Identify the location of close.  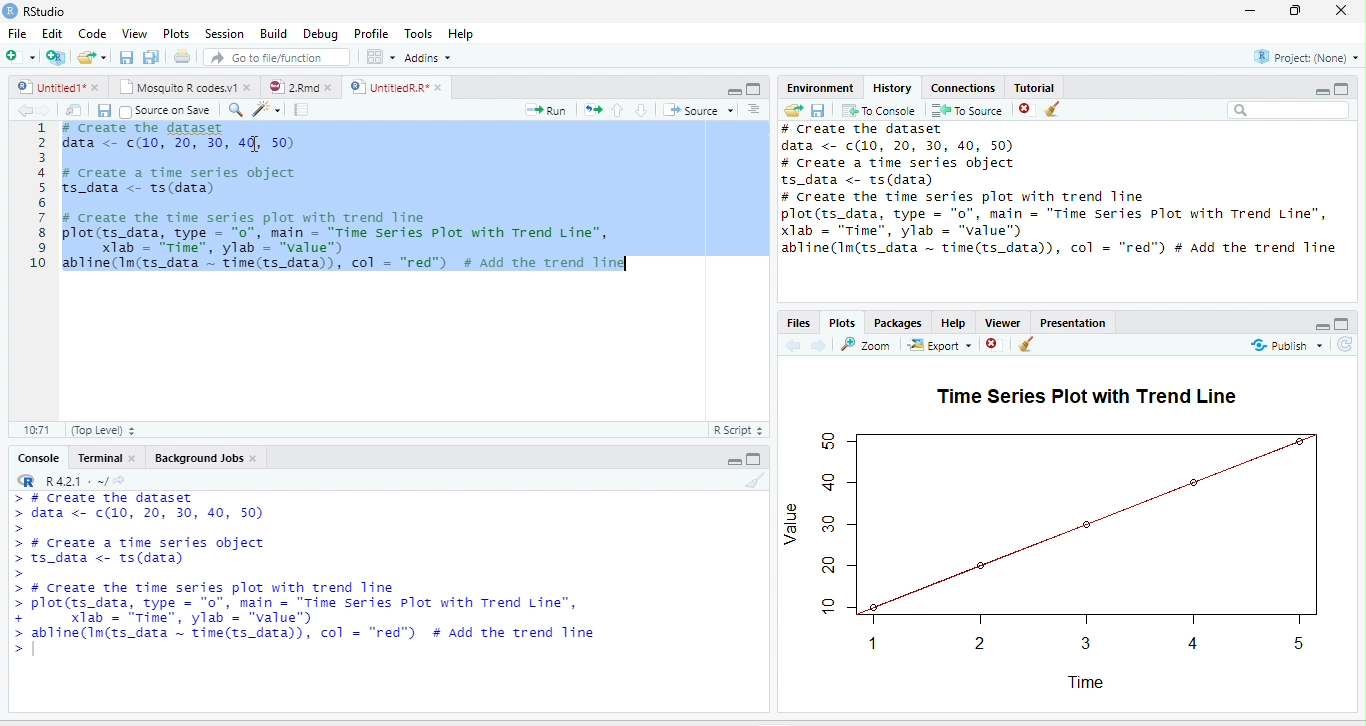
(248, 87).